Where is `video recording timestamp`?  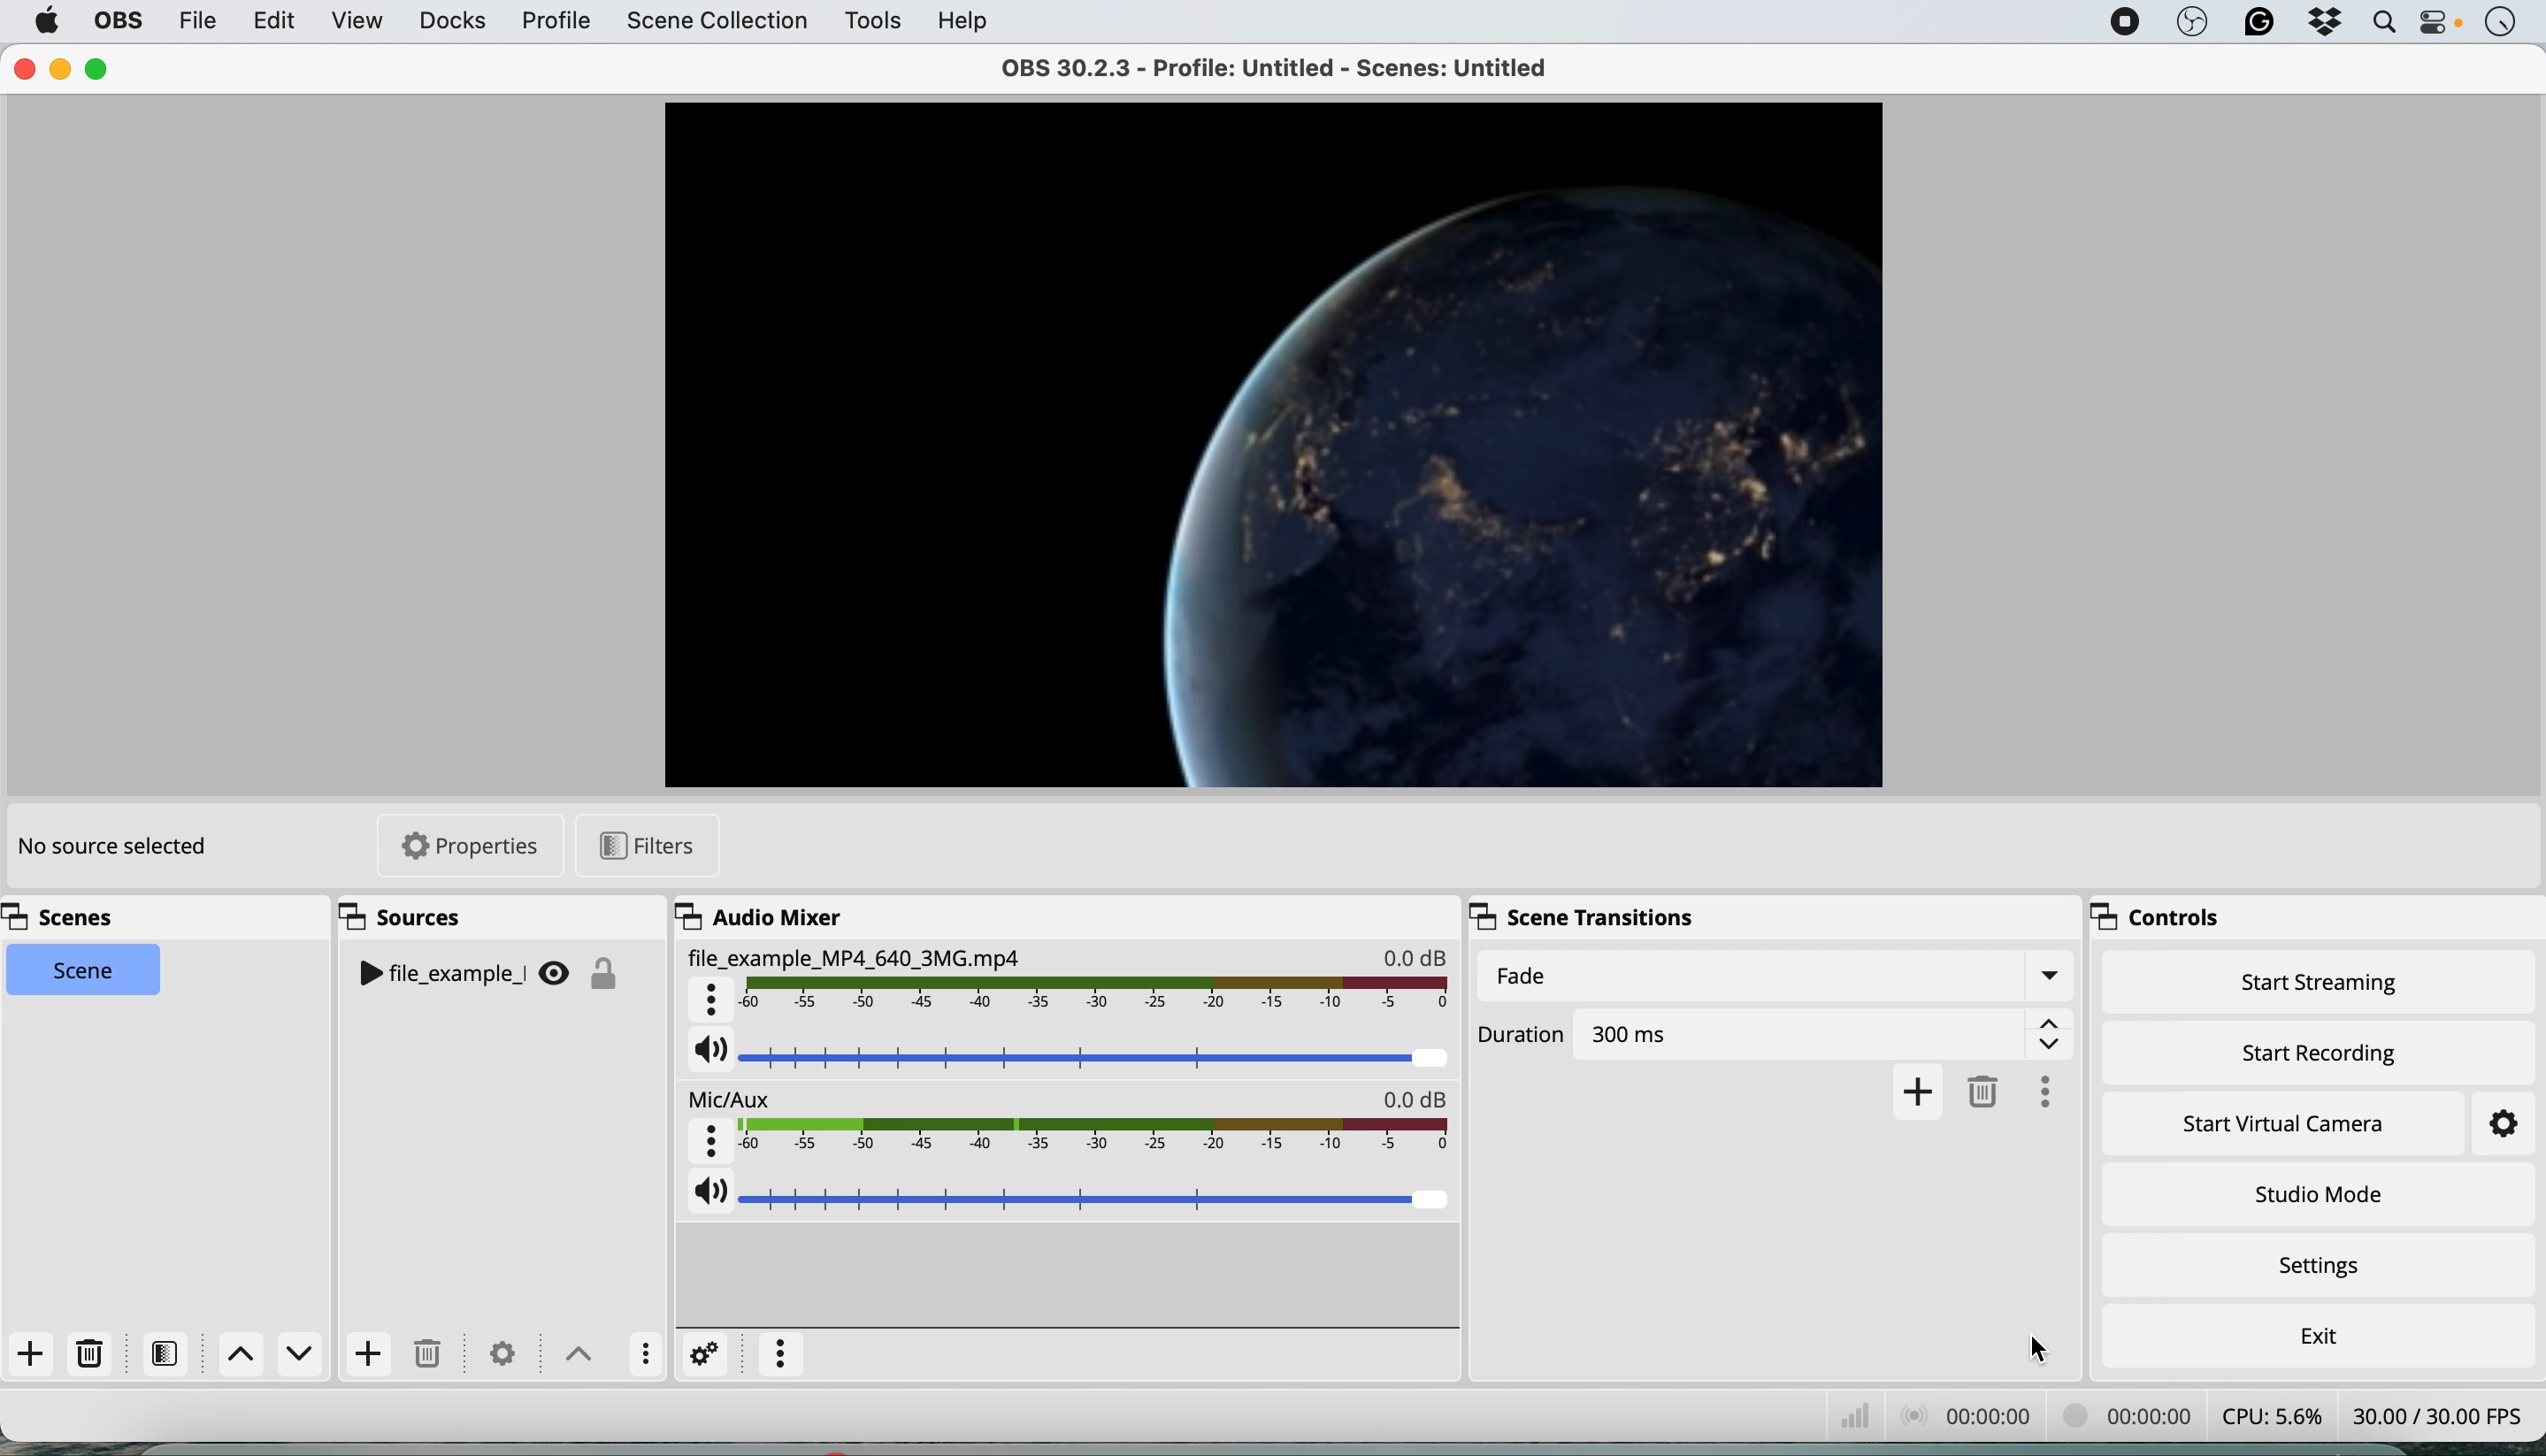
video recording timestamp is located at coordinates (2130, 1413).